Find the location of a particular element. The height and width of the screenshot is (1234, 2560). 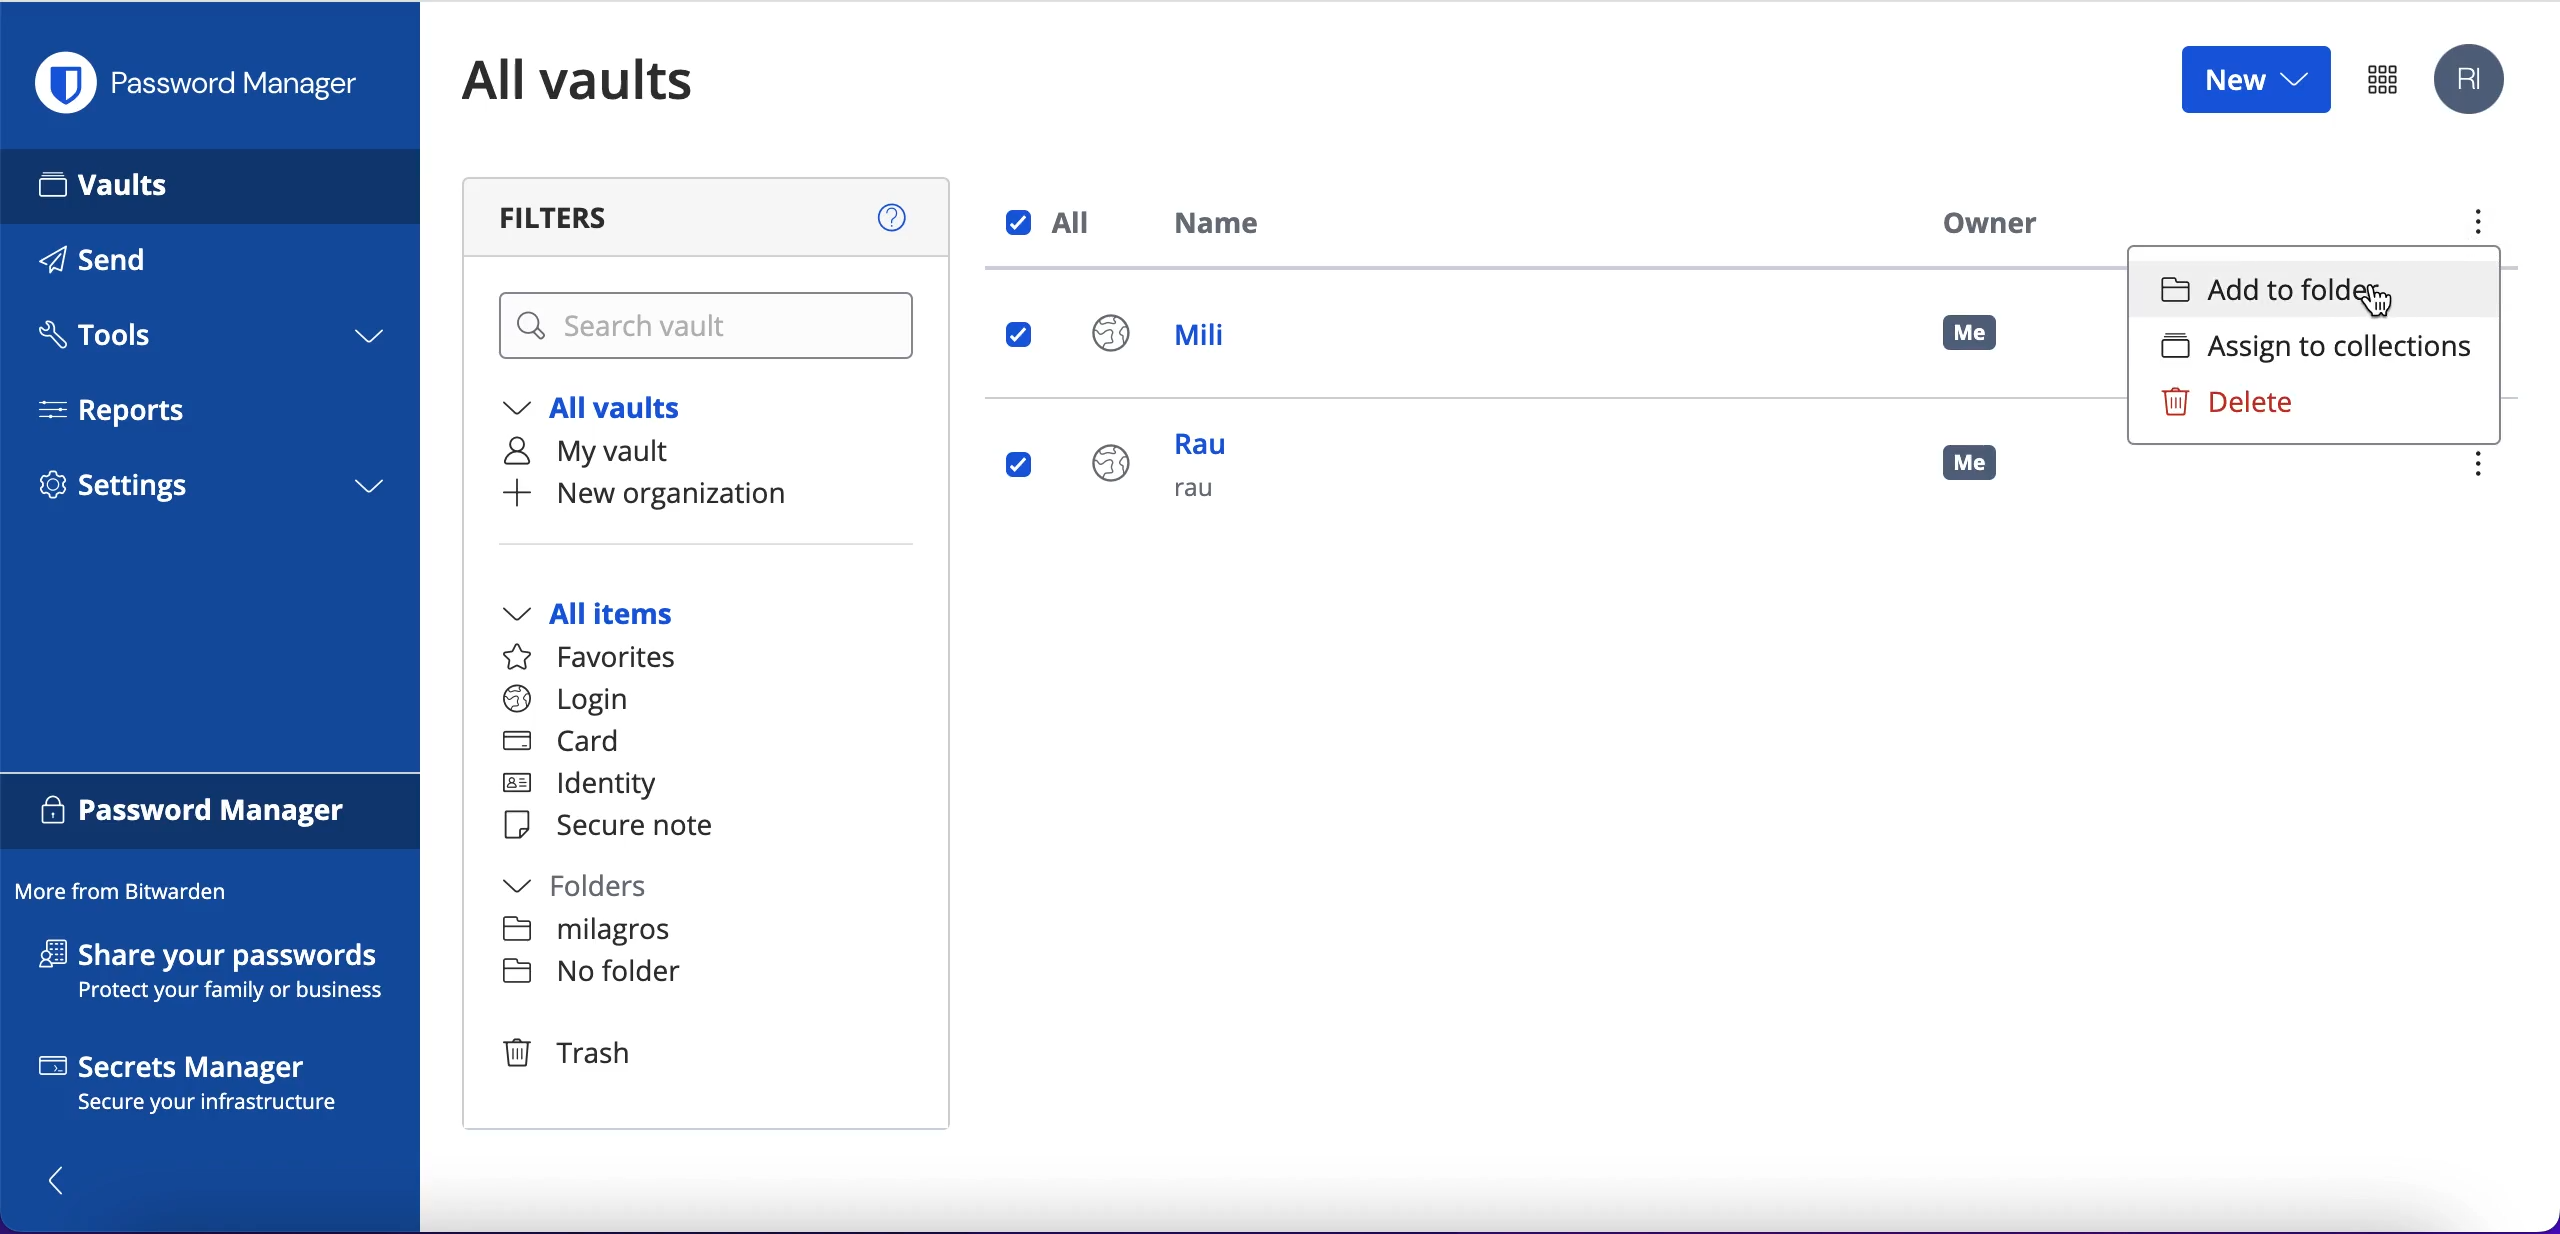

favorites is located at coordinates (602, 658).